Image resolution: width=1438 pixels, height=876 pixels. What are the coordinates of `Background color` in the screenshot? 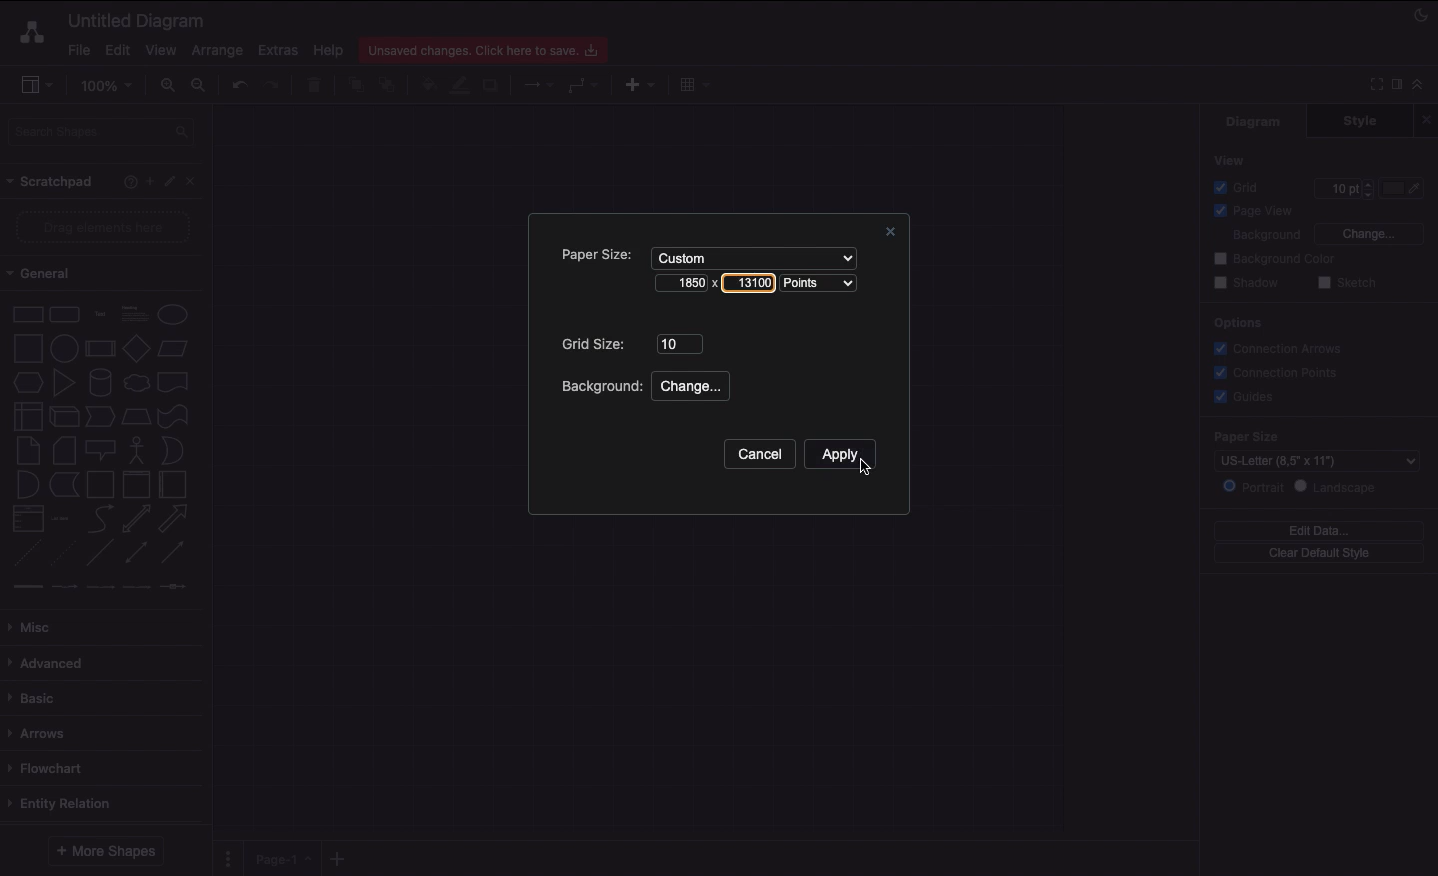 It's located at (1277, 259).